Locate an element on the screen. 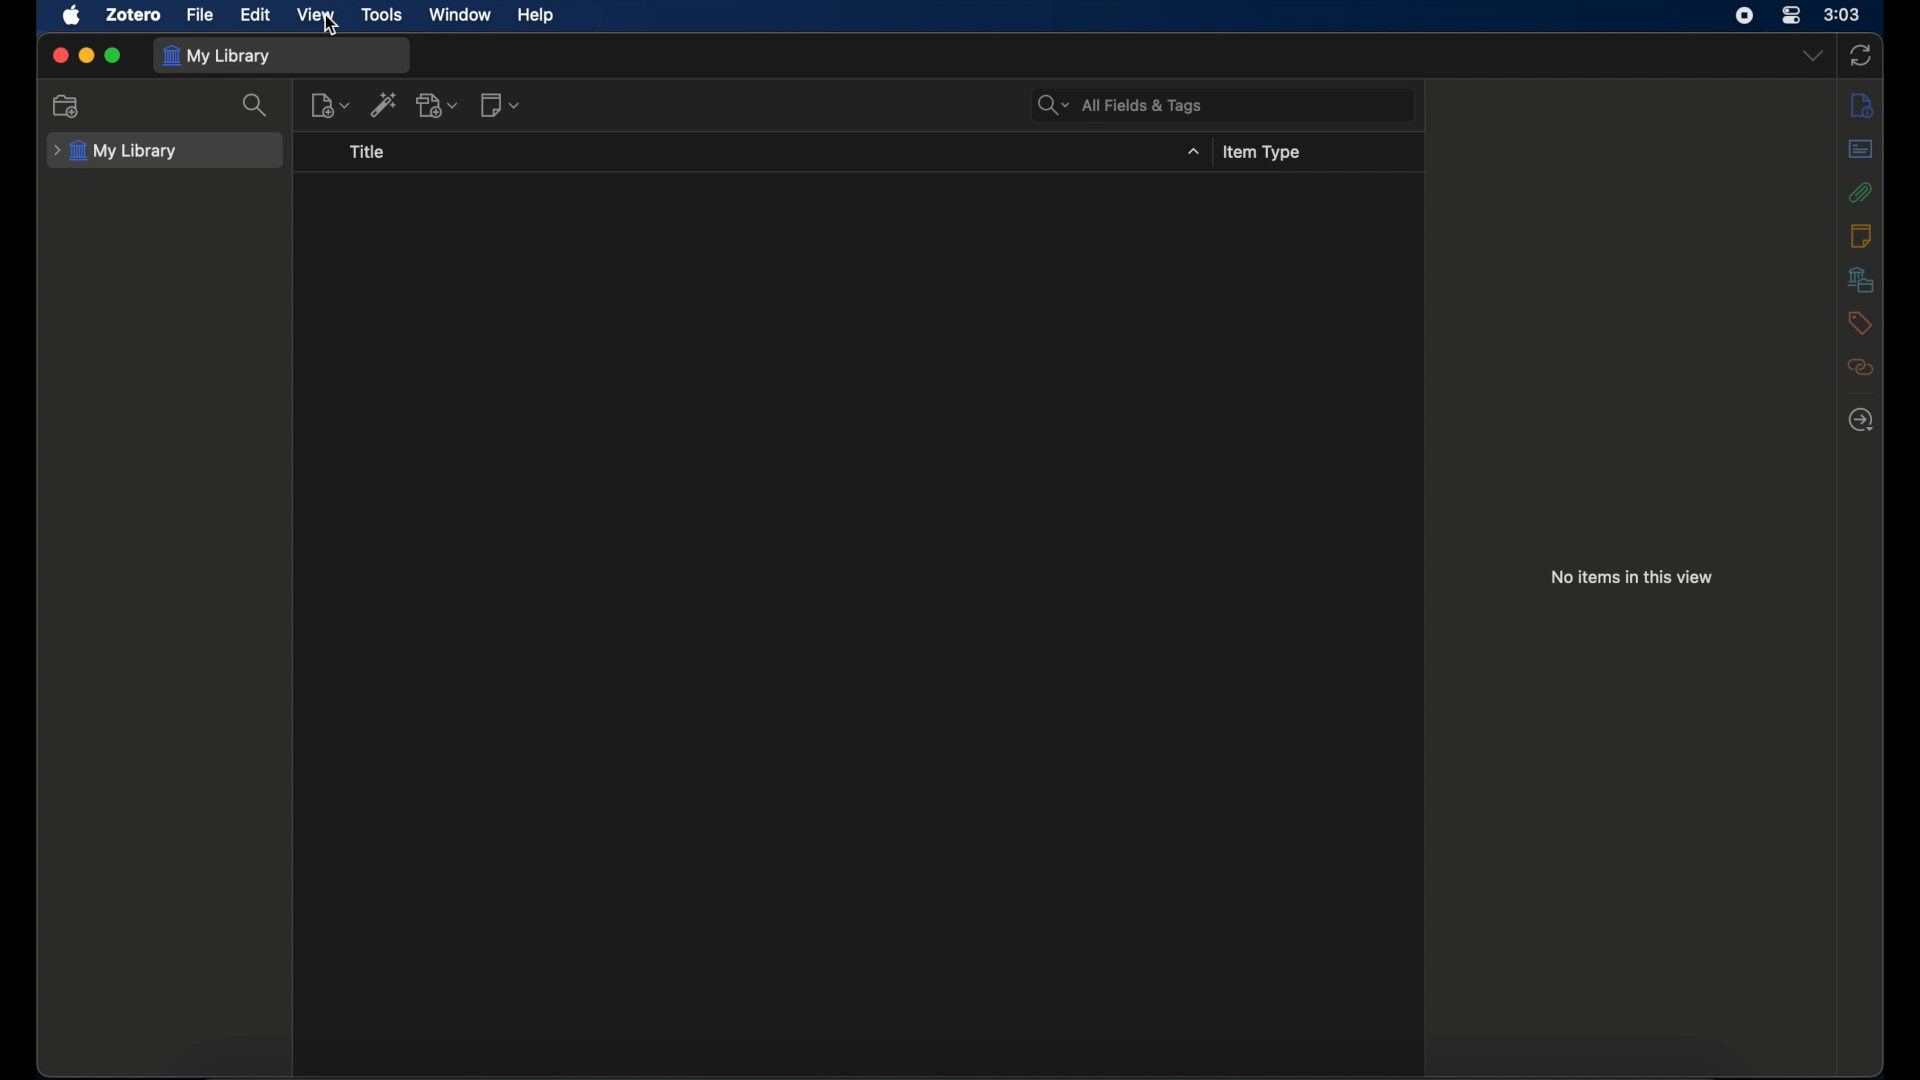 Image resolution: width=1920 pixels, height=1080 pixels. time is located at coordinates (1843, 13).